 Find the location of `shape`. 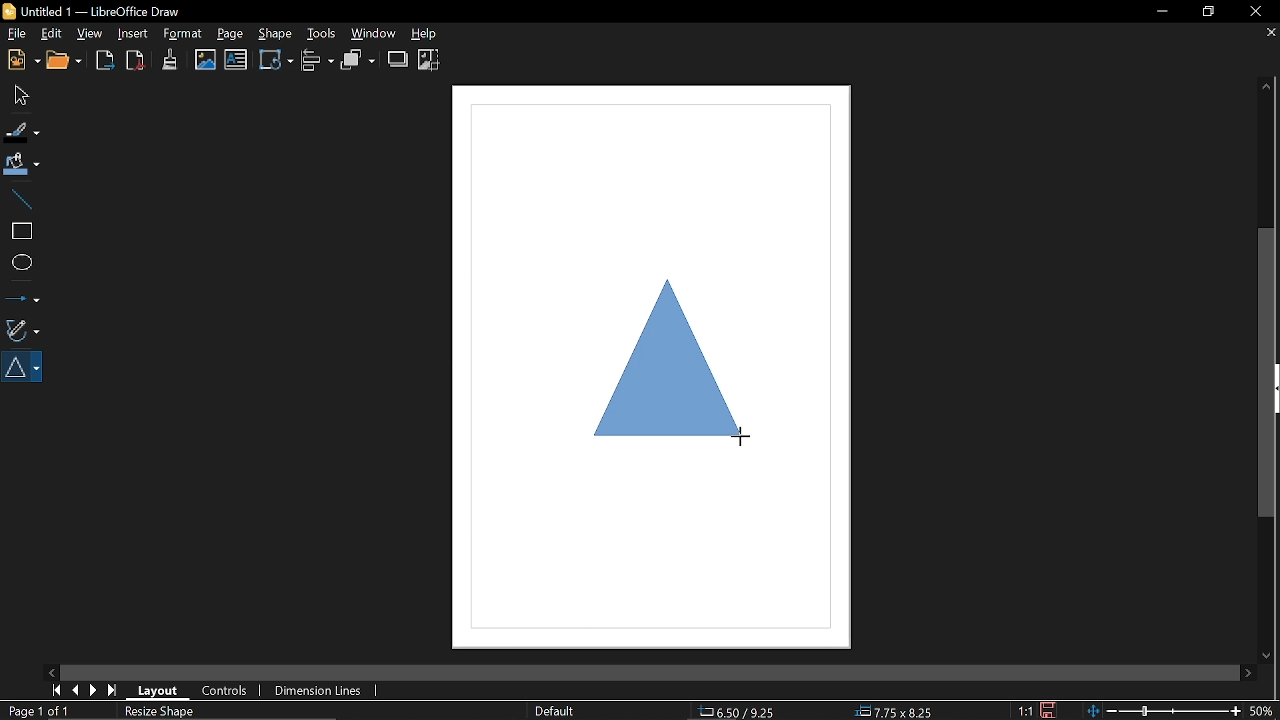

shape is located at coordinates (274, 33).